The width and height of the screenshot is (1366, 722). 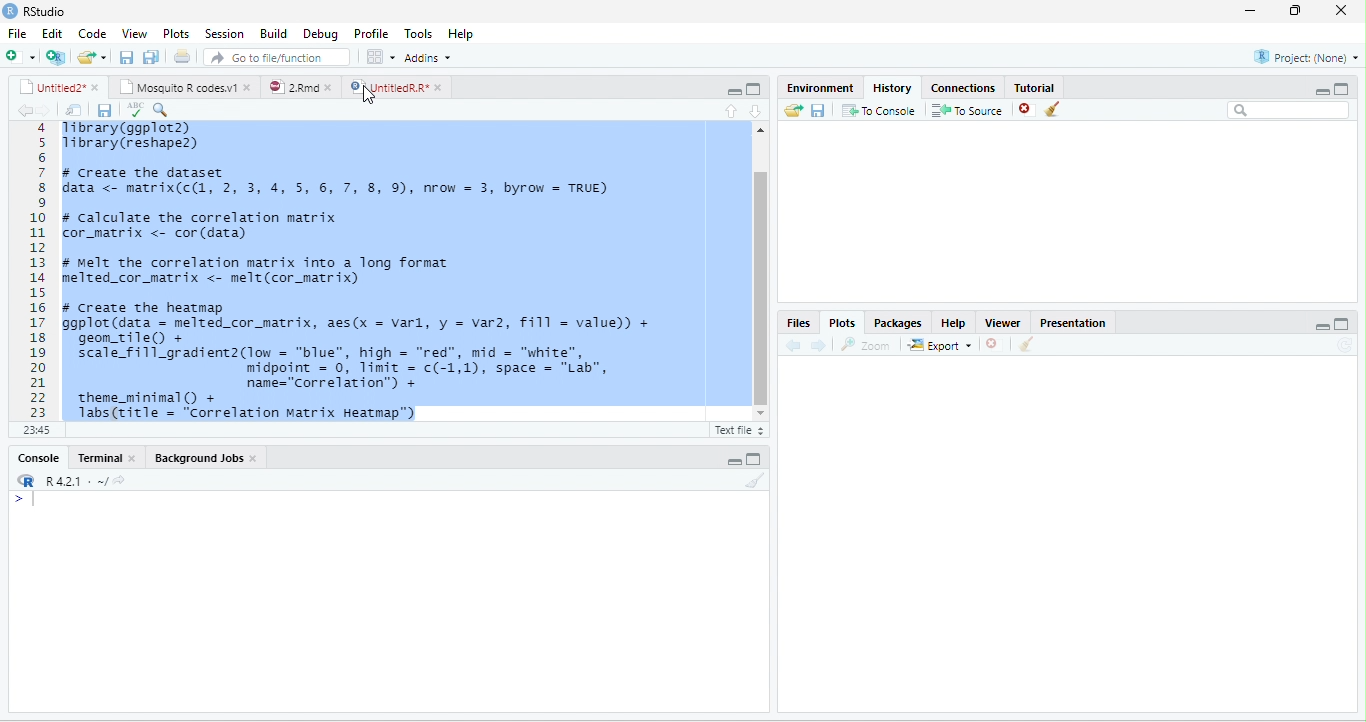 What do you see at coordinates (1066, 111) in the screenshot?
I see `clean` at bounding box center [1066, 111].